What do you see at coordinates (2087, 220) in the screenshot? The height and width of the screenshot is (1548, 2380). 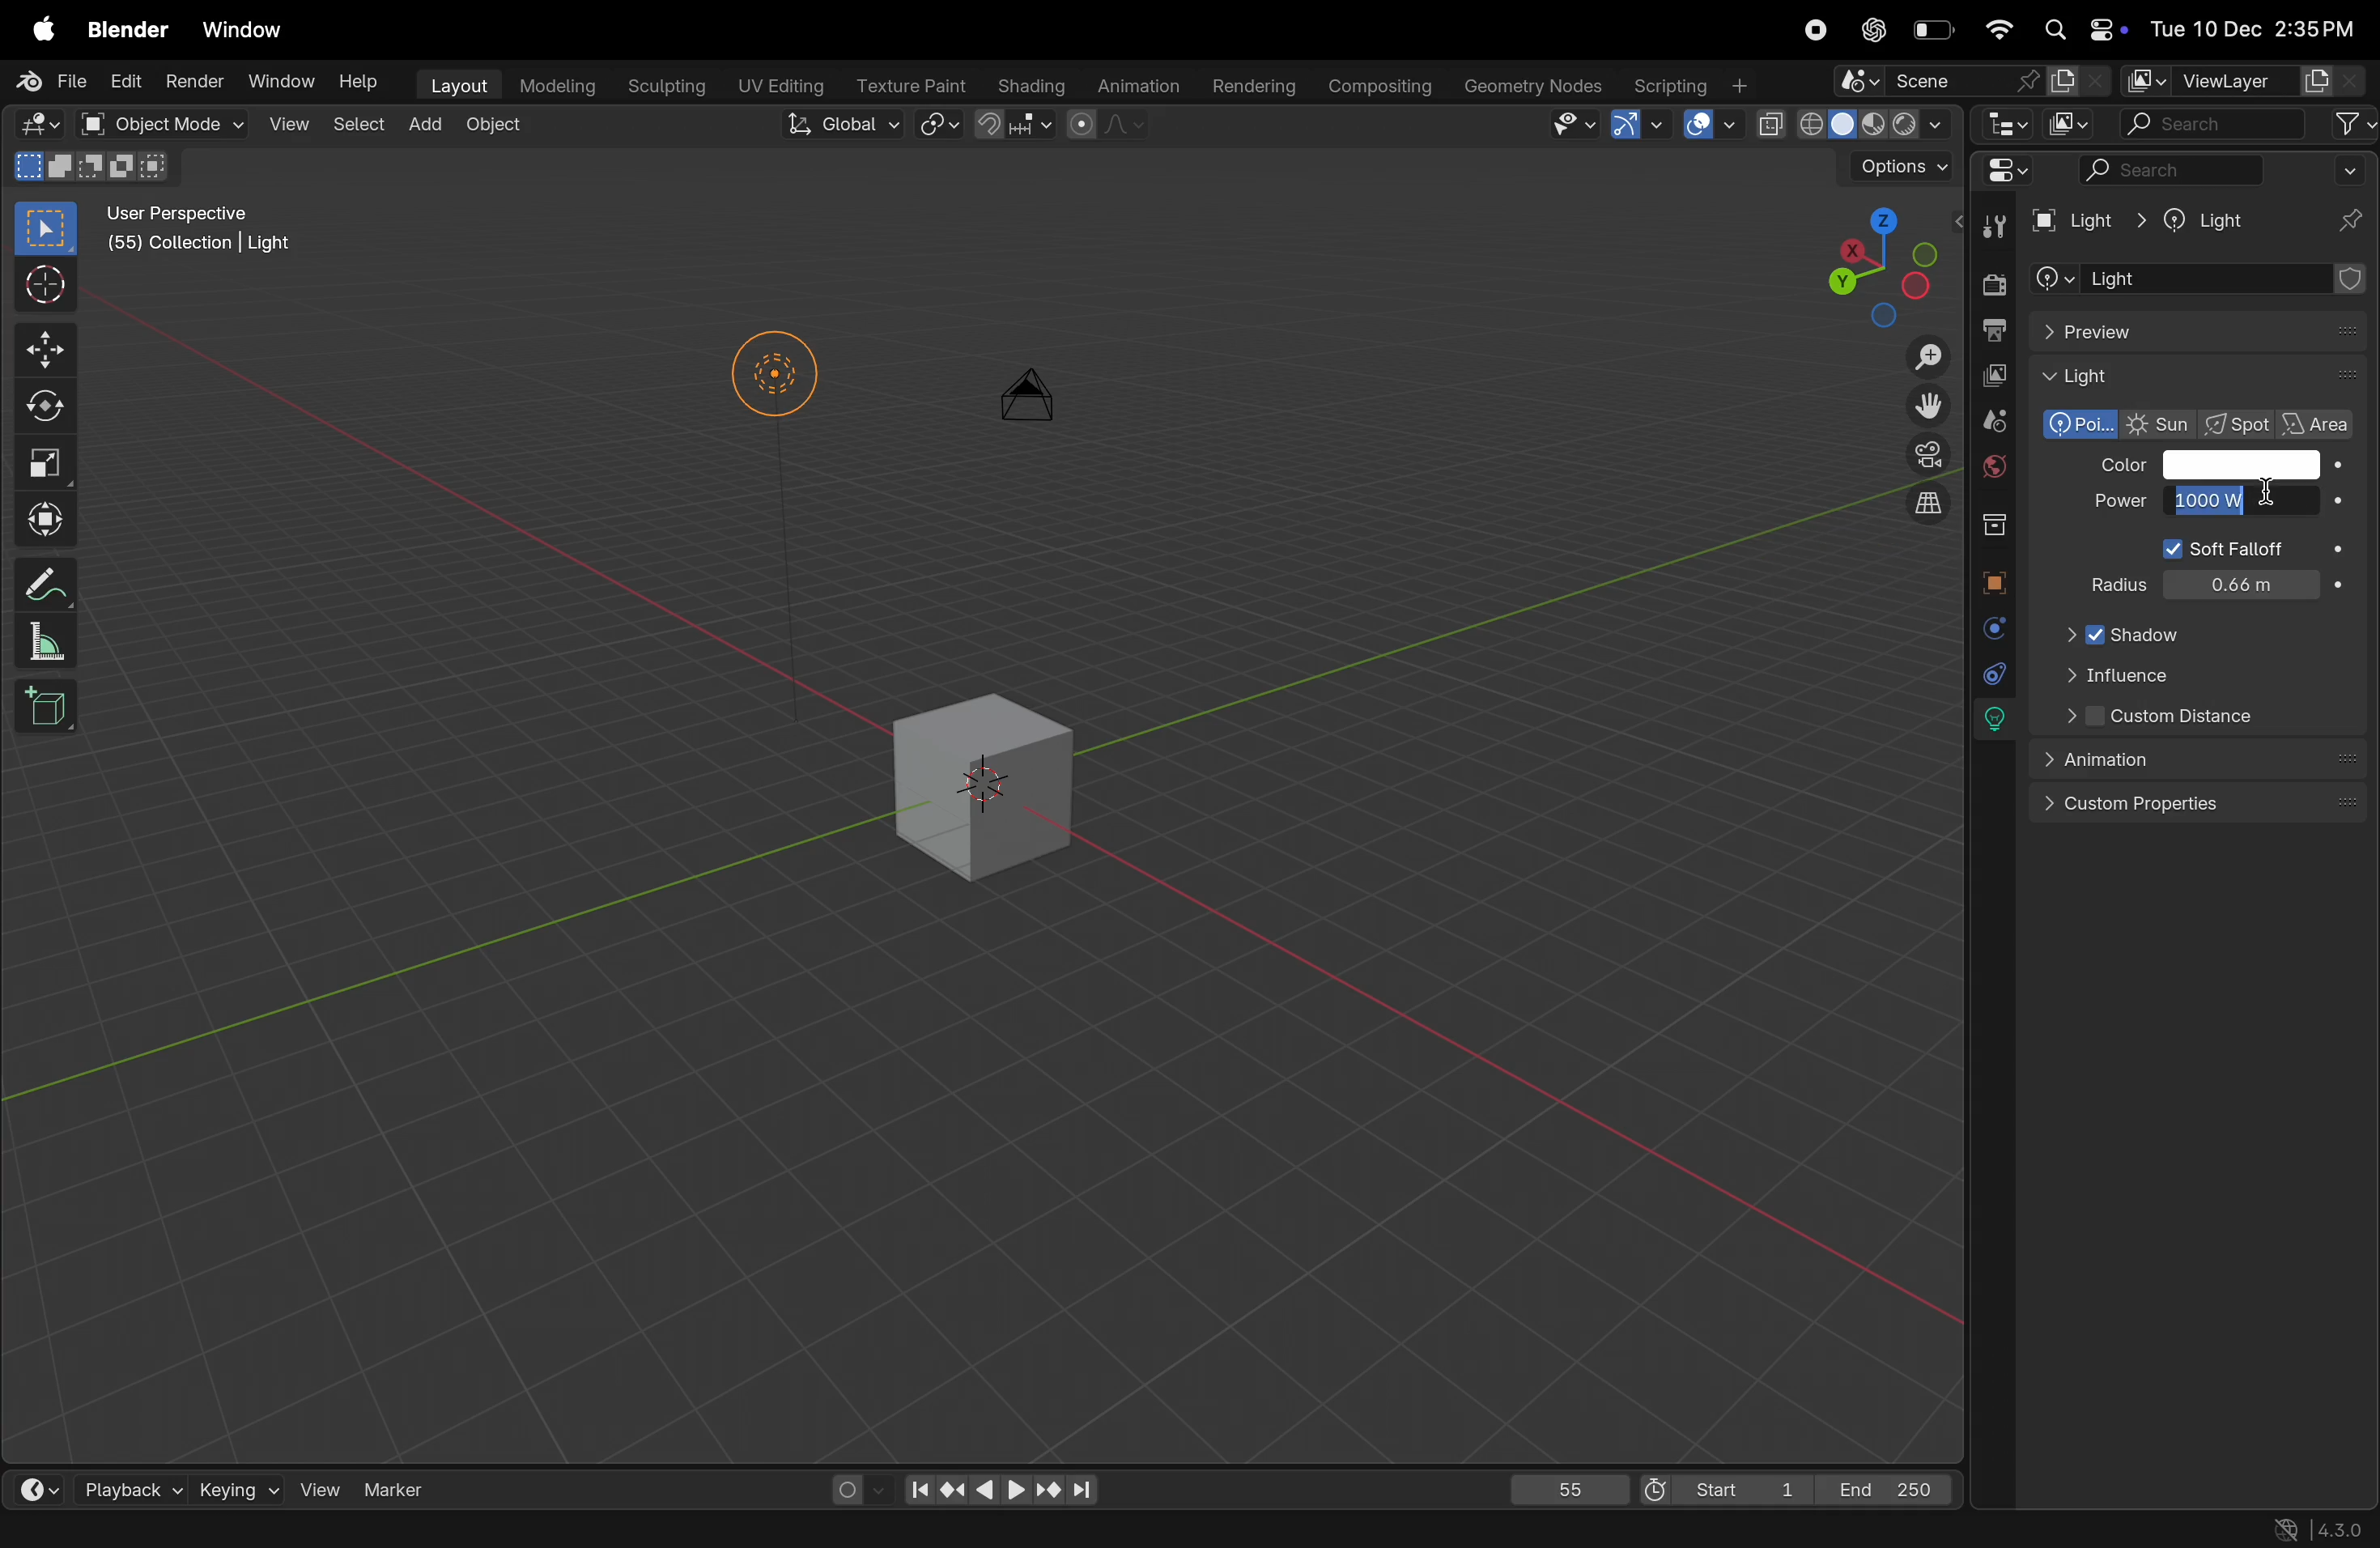 I see `Light` at bounding box center [2087, 220].